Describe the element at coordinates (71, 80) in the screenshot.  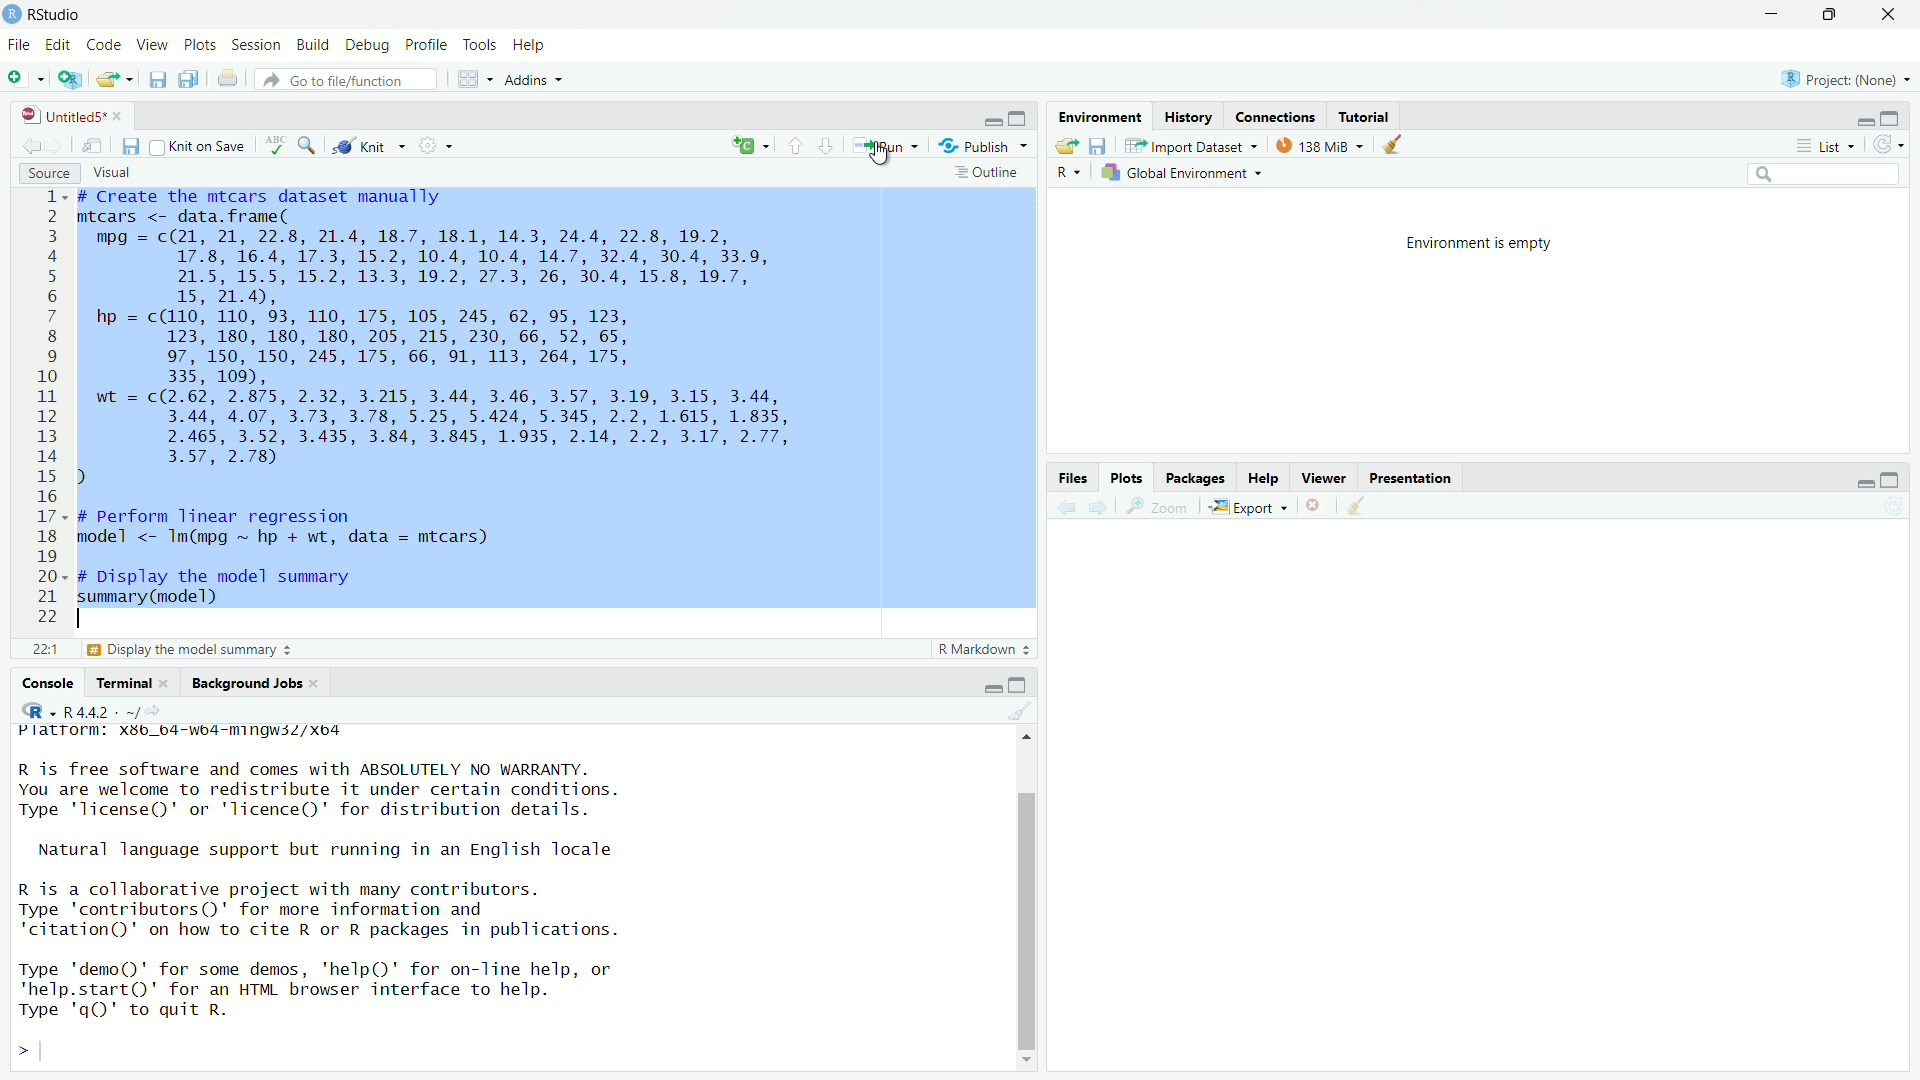
I see `create project` at that location.